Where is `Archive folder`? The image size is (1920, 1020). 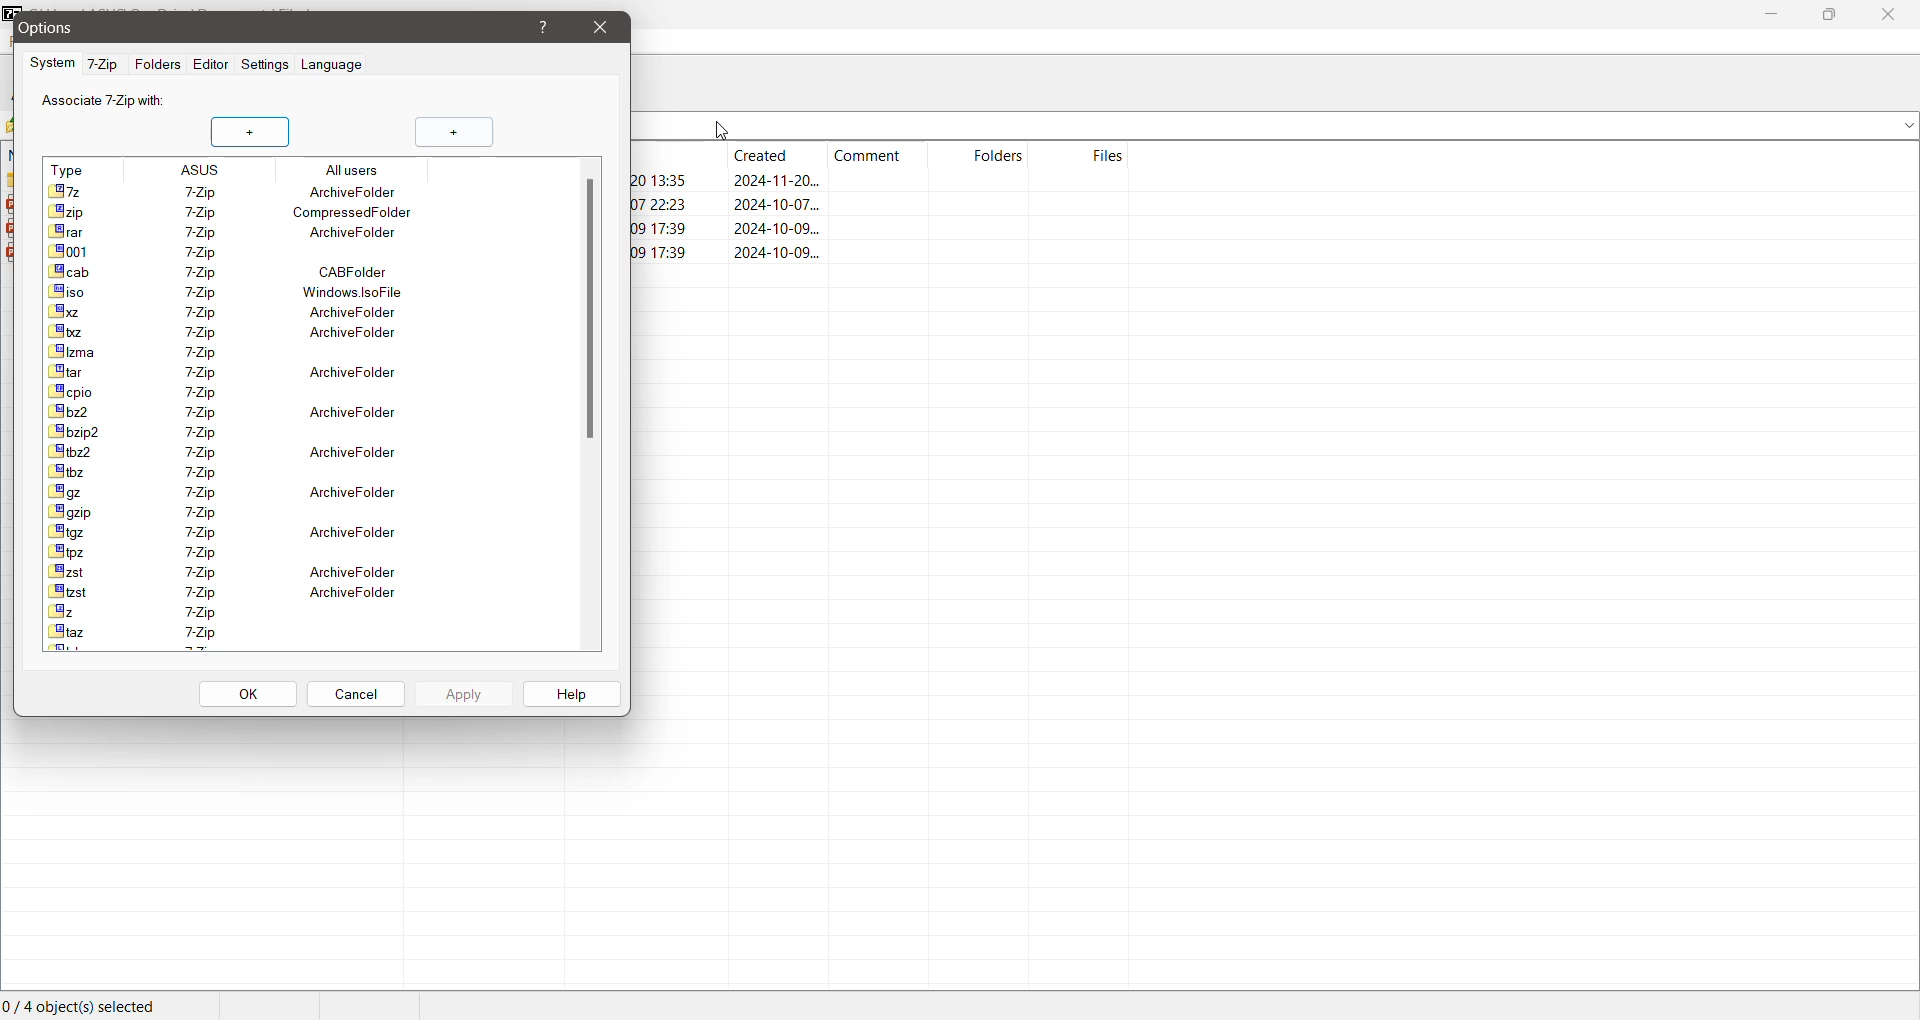 Archive folder is located at coordinates (267, 191).